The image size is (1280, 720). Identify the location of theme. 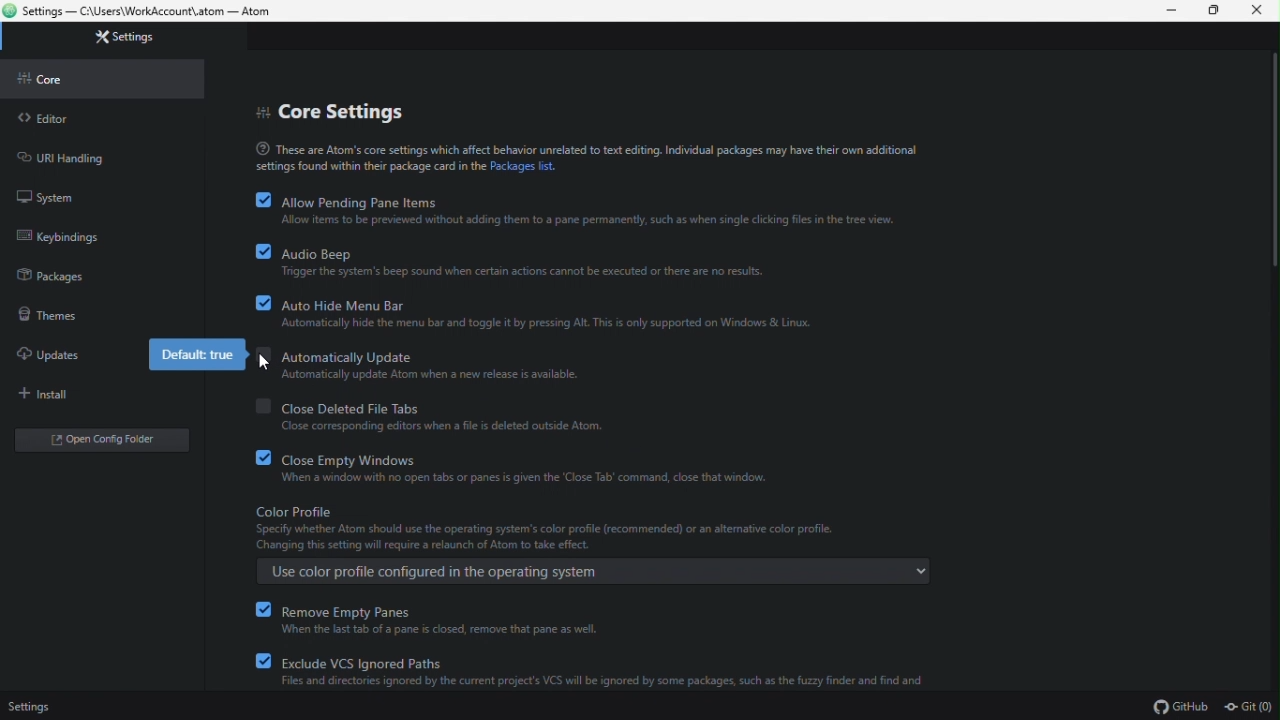
(47, 314).